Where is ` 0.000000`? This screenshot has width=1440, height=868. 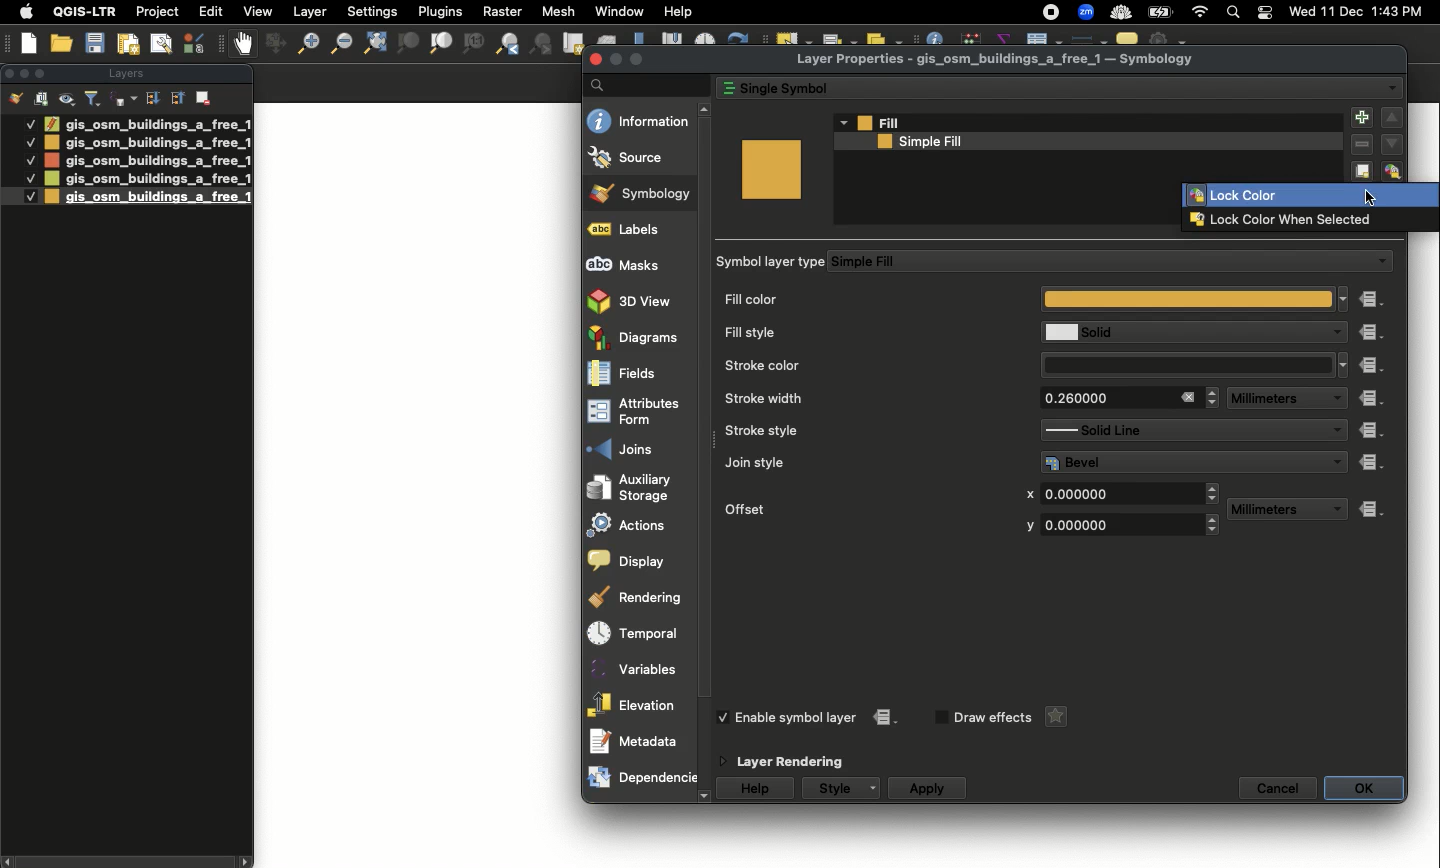  0.000000 is located at coordinates (1119, 492).